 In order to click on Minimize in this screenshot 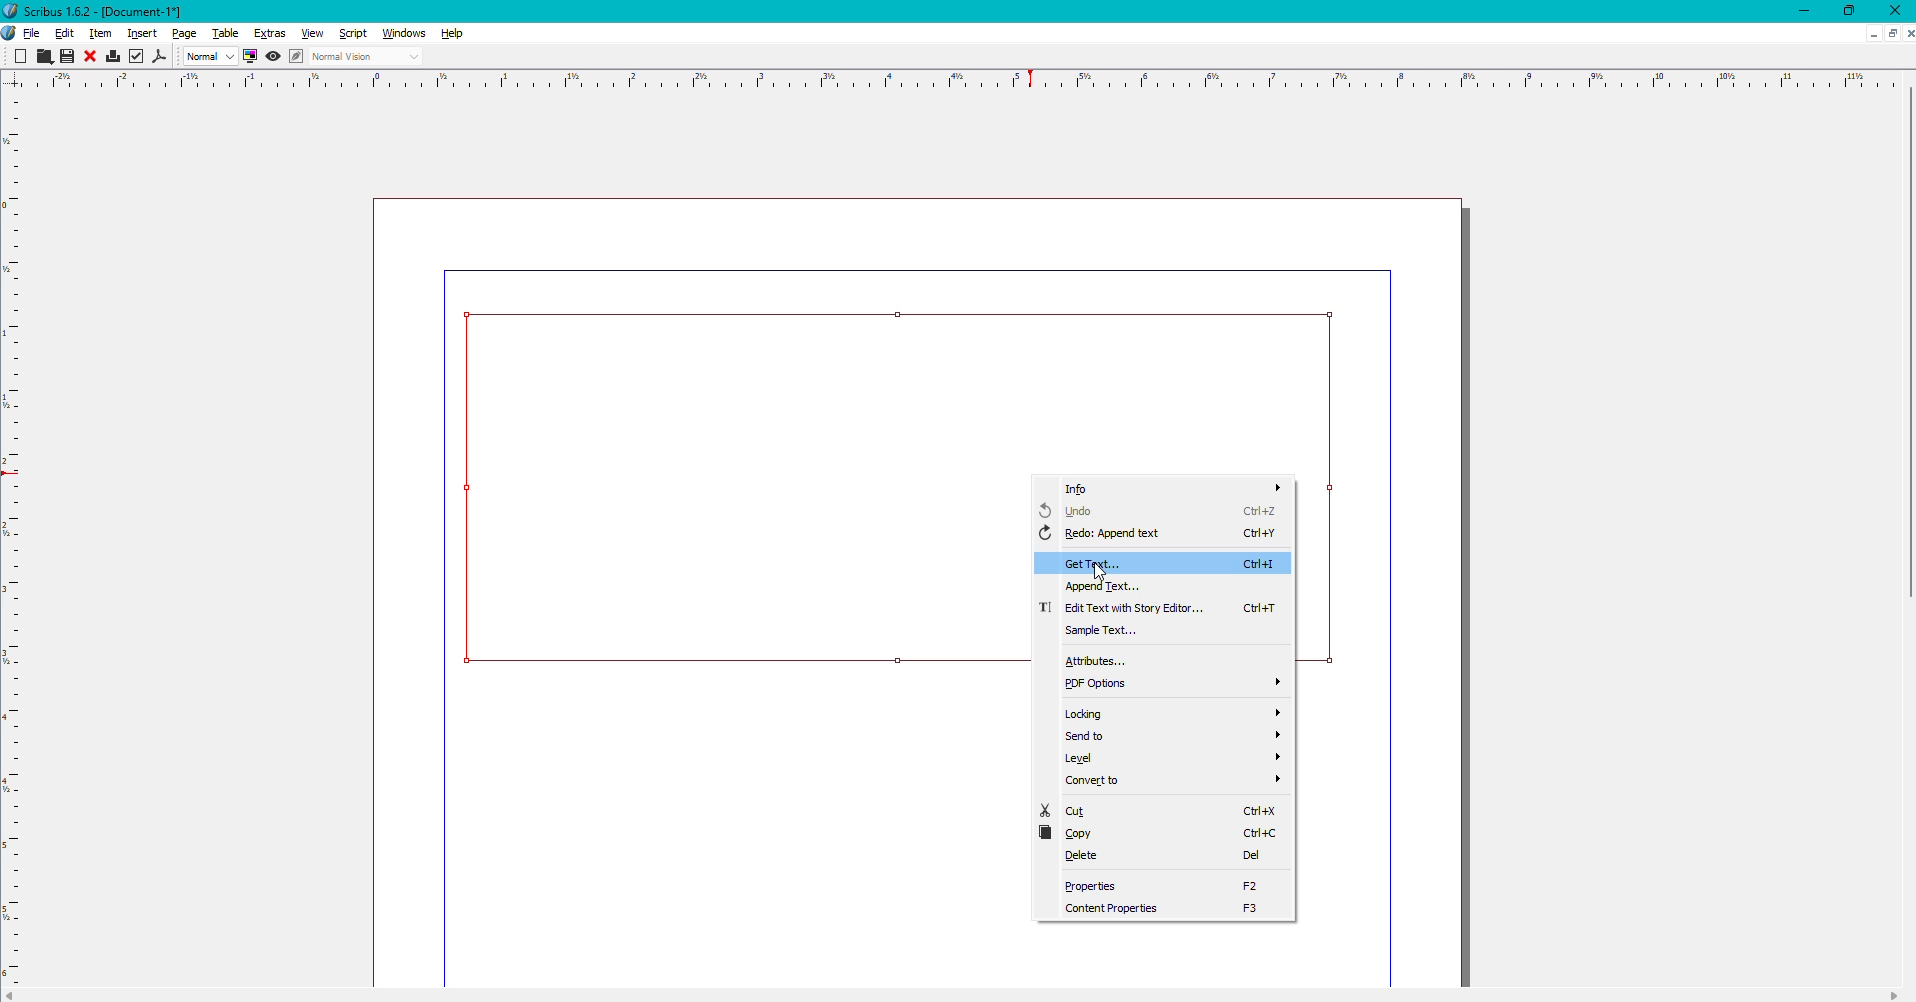, I will do `click(1798, 11)`.